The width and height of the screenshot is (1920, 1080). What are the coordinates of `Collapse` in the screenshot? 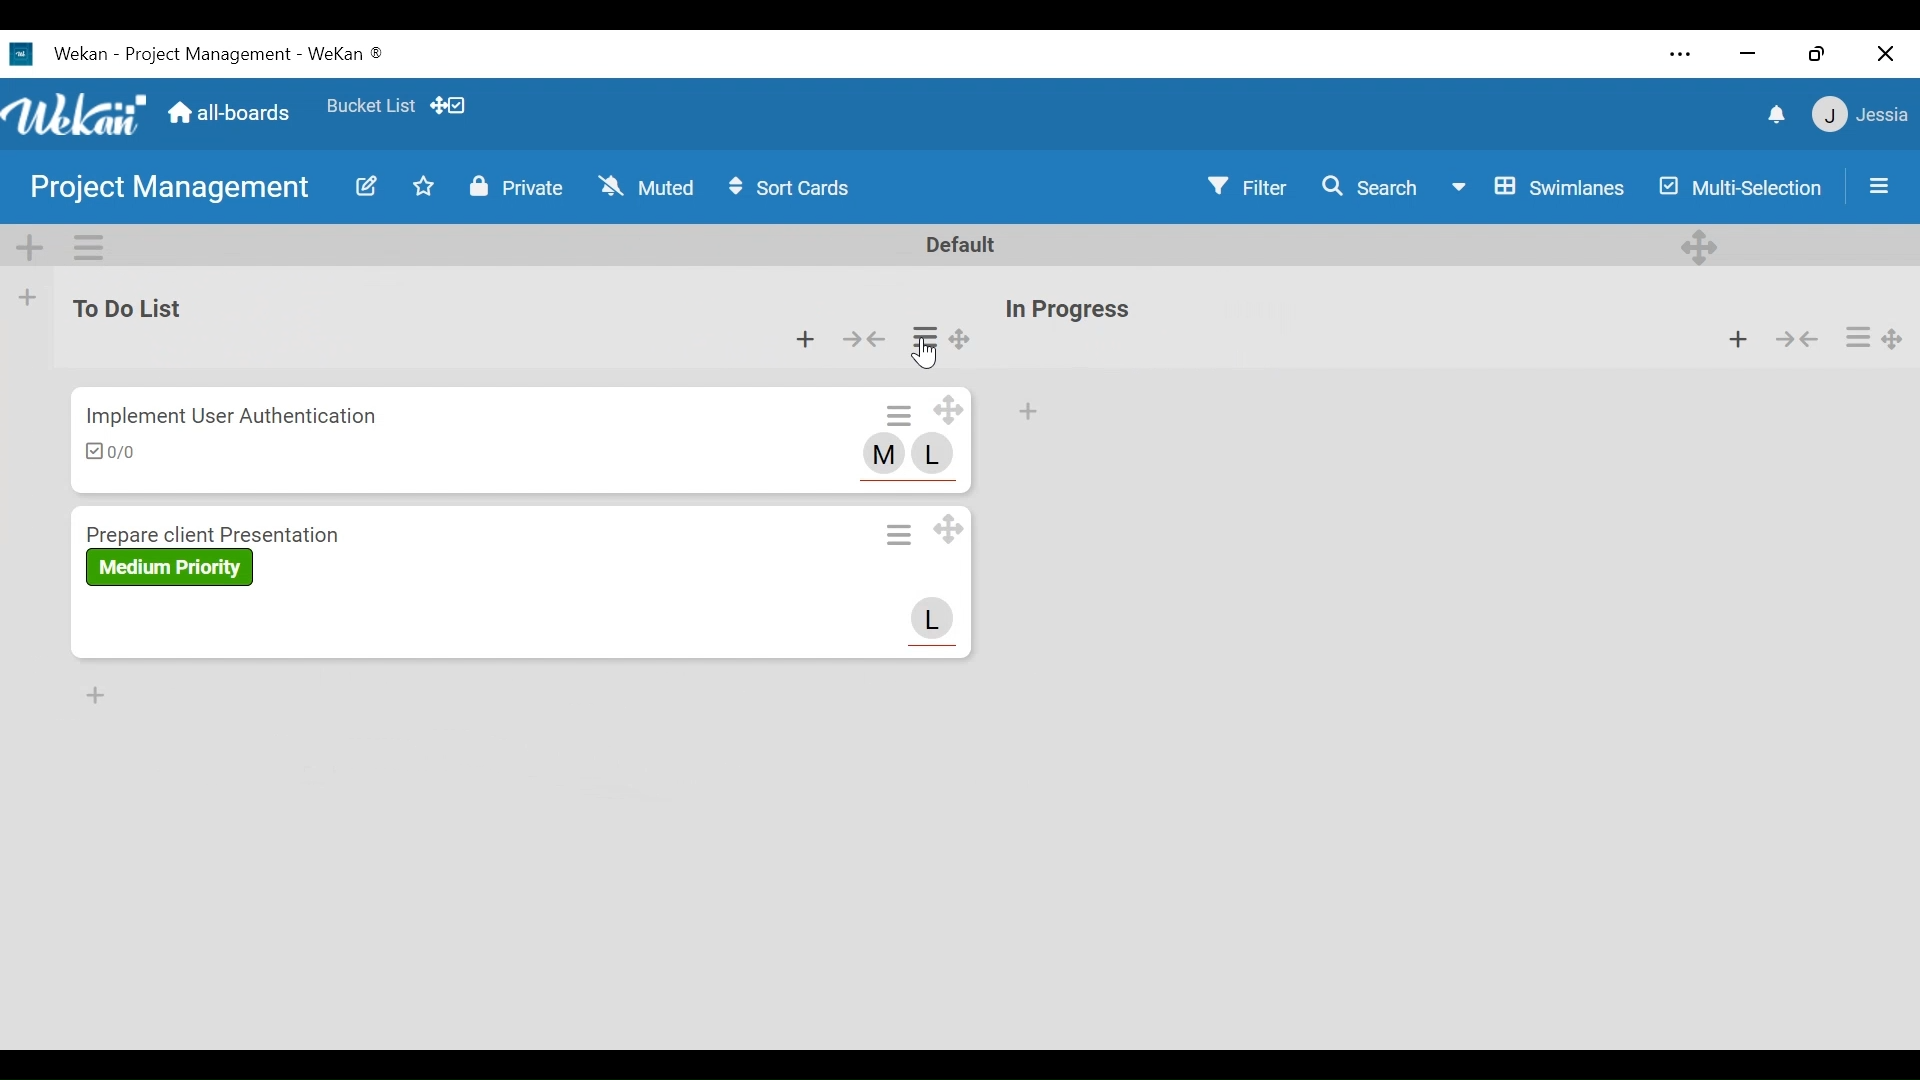 It's located at (1799, 339).